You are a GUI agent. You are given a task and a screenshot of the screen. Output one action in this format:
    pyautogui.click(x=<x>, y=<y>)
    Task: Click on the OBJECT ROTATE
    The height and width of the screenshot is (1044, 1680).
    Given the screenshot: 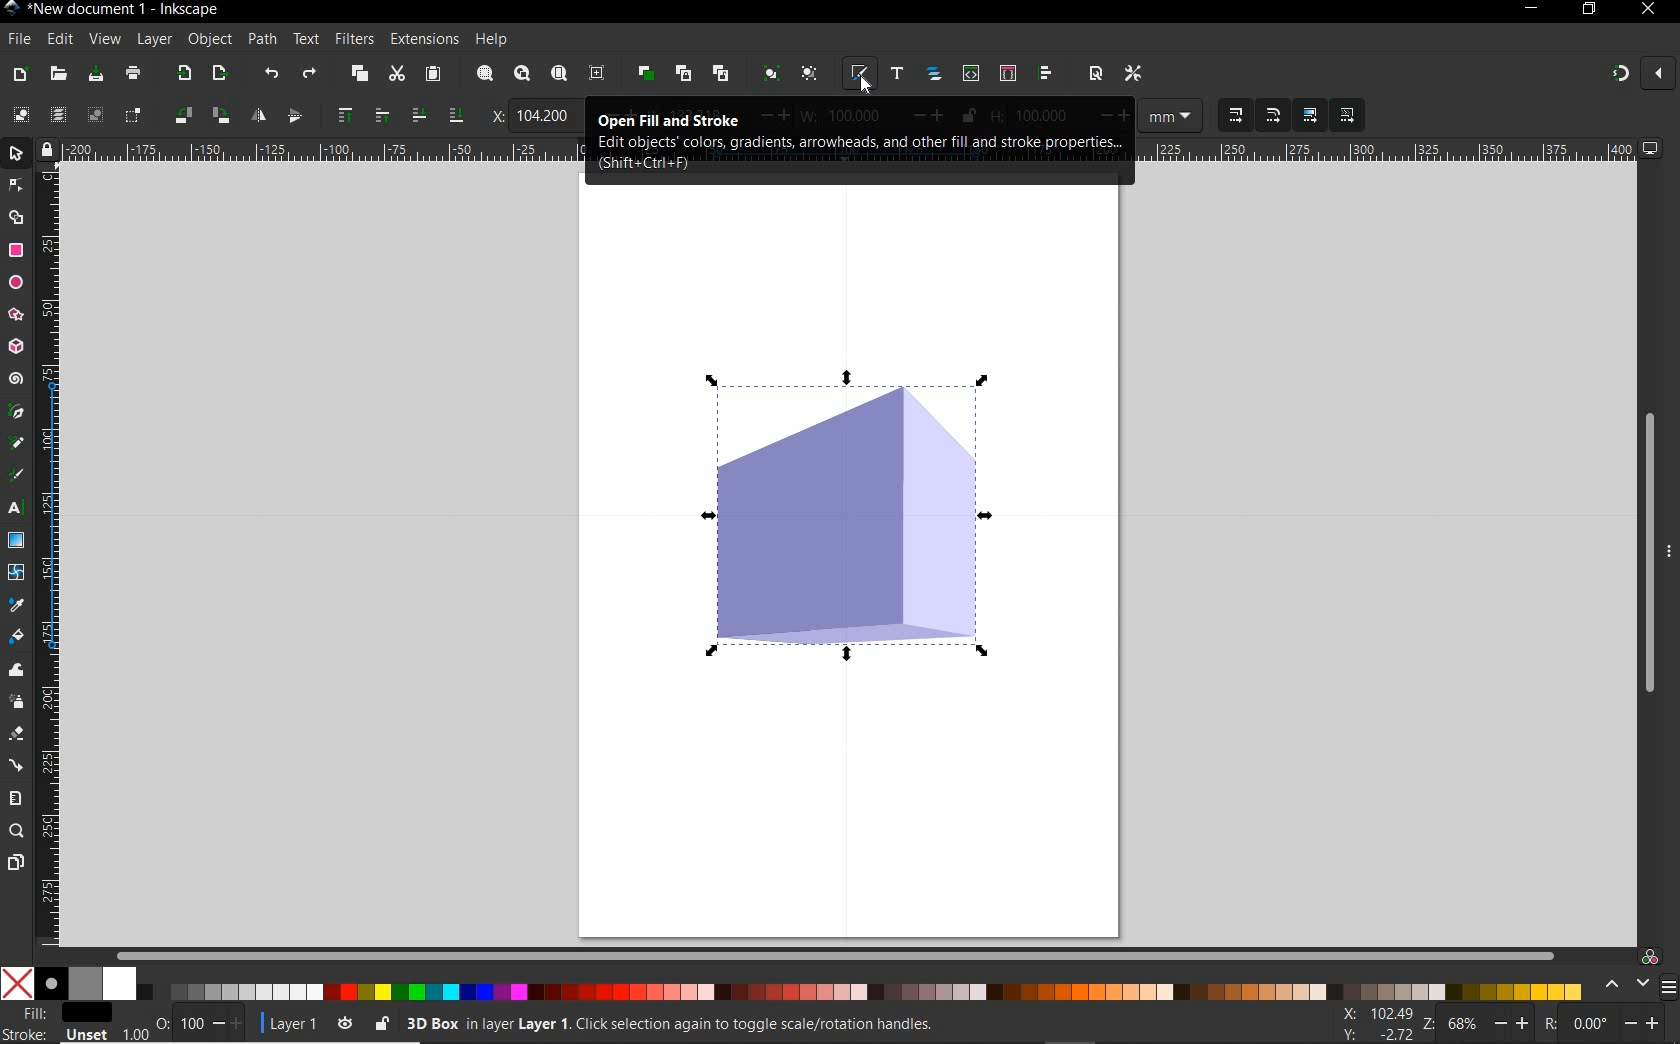 What is the action you would take?
    pyautogui.click(x=181, y=113)
    